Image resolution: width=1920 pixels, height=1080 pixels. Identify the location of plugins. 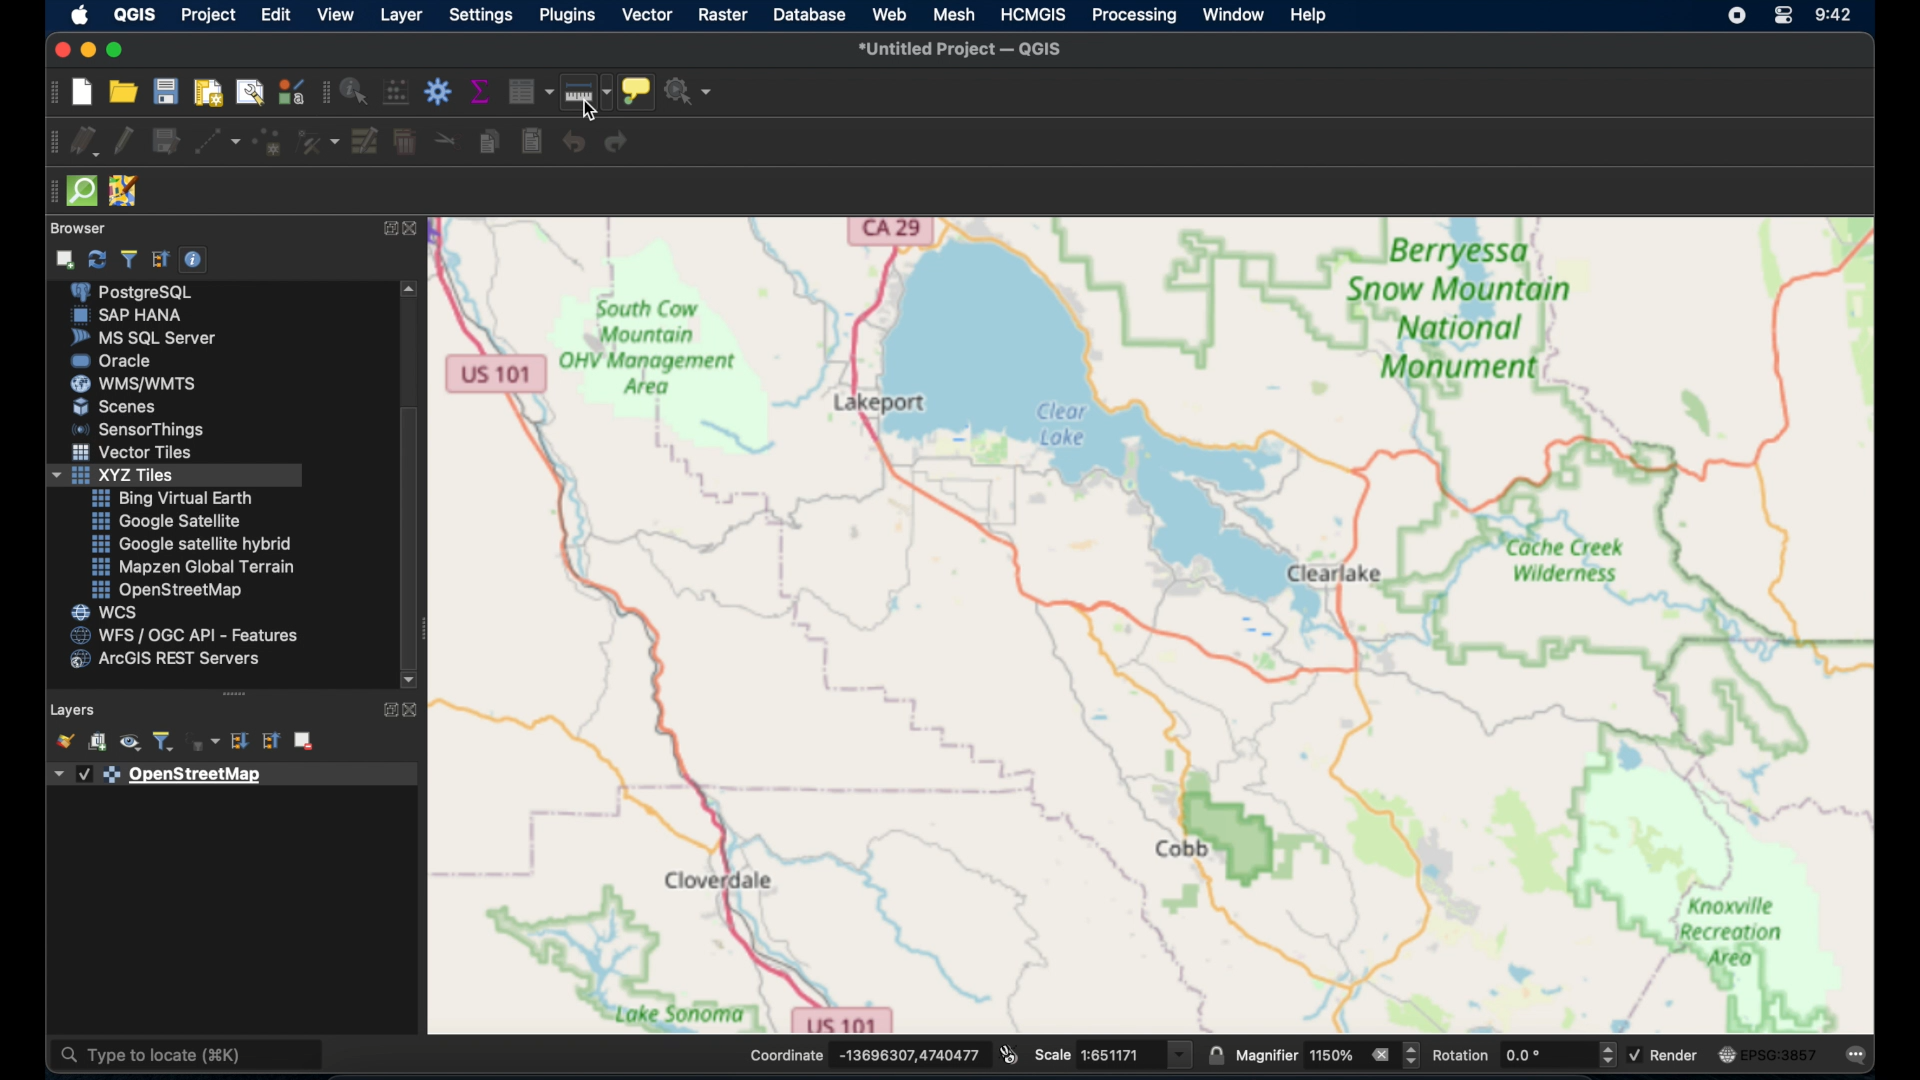
(568, 15).